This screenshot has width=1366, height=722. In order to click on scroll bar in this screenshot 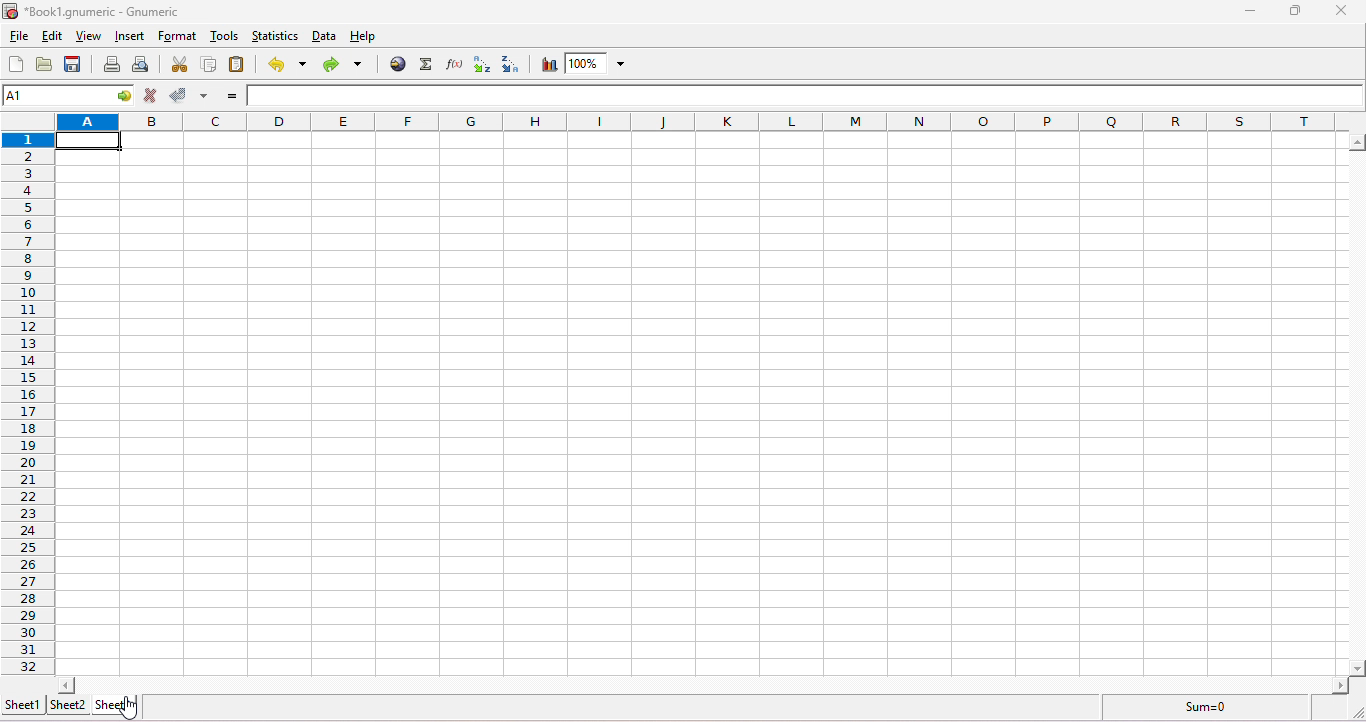, I will do `click(700, 684)`.